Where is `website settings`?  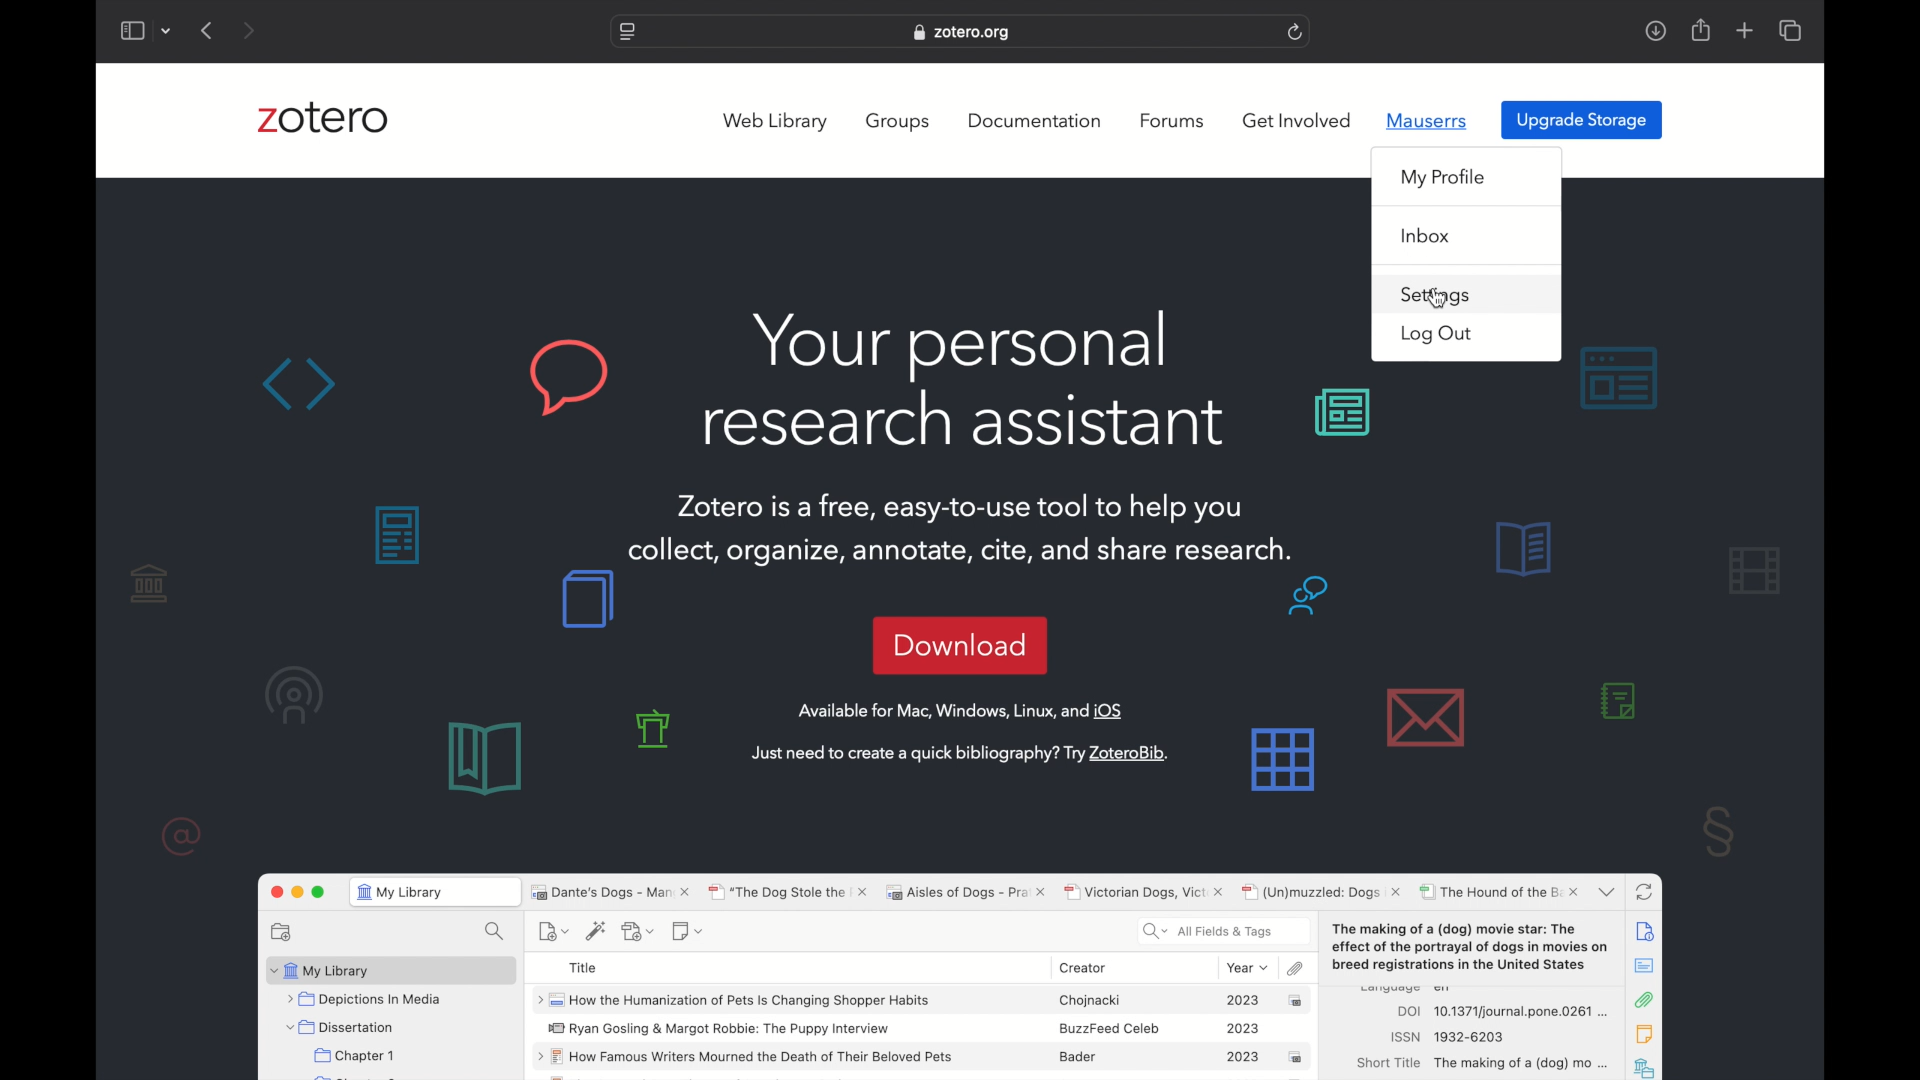
website settings is located at coordinates (626, 32).